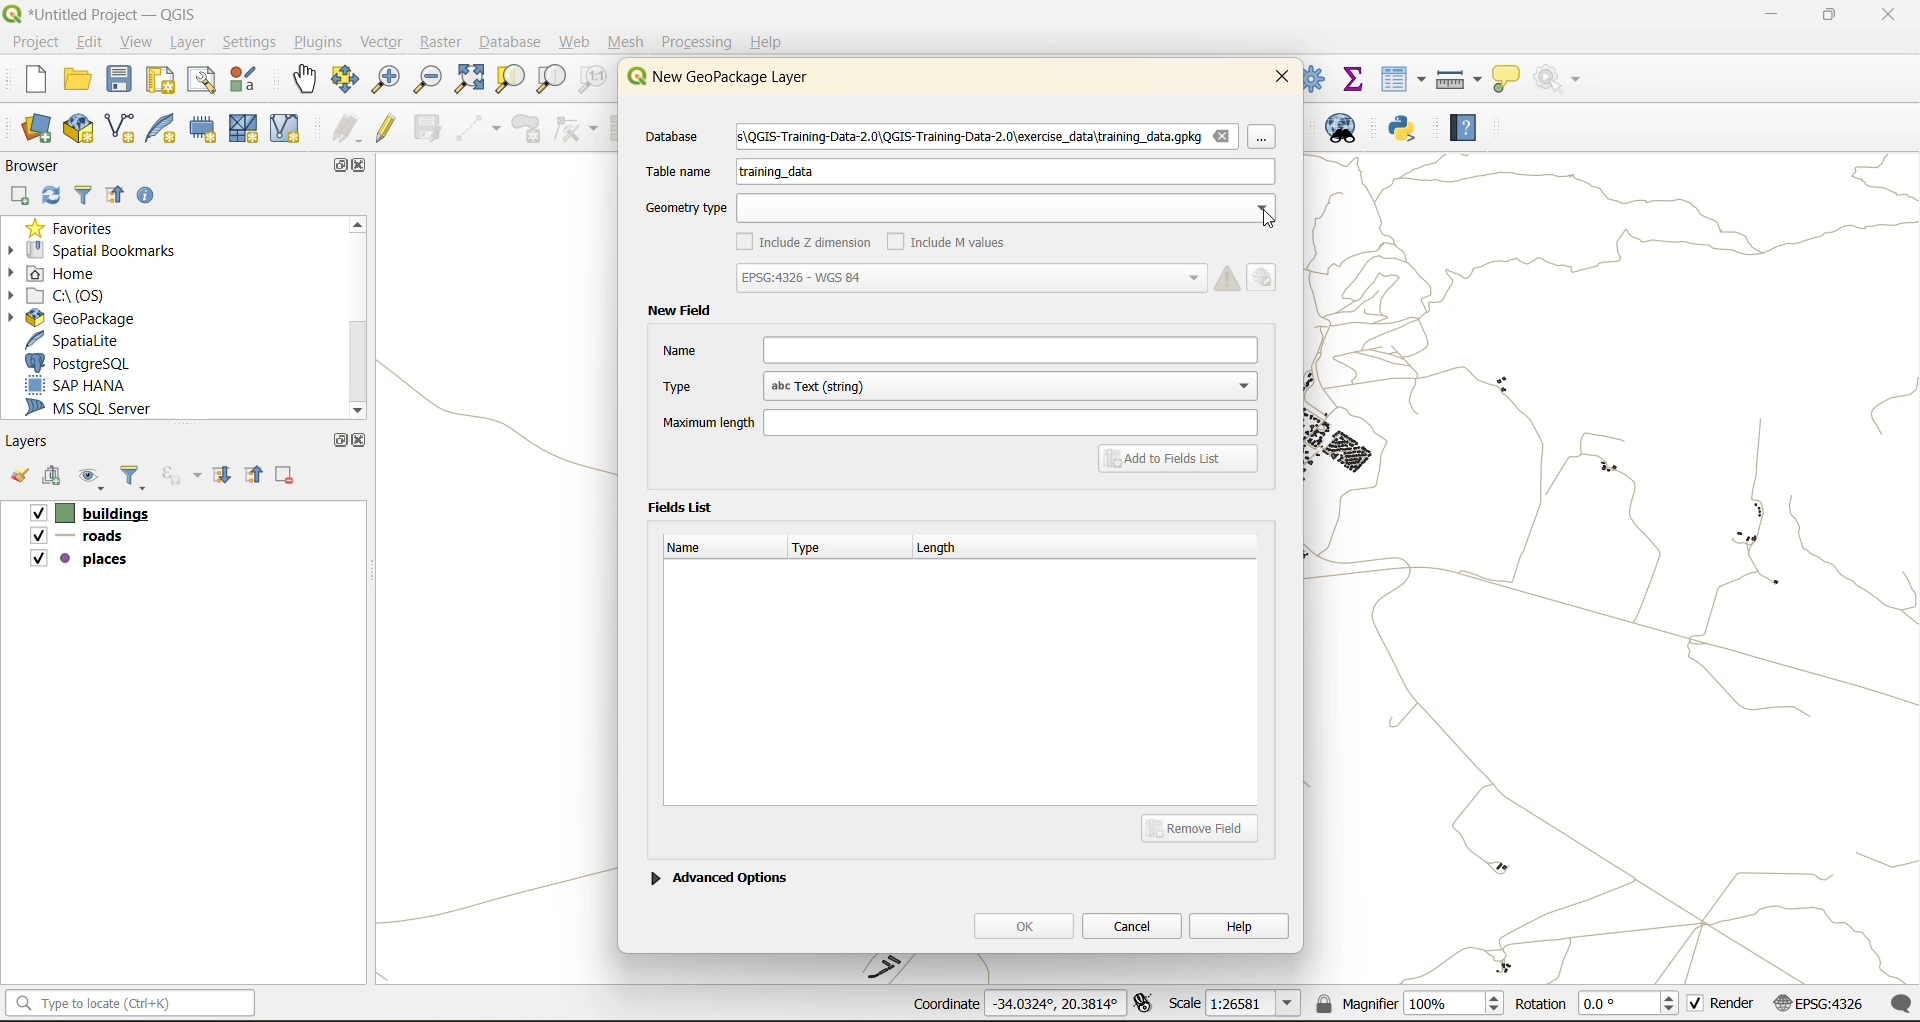 The image size is (1920, 1022). What do you see at coordinates (1878, 17) in the screenshot?
I see `close` at bounding box center [1878, 17].